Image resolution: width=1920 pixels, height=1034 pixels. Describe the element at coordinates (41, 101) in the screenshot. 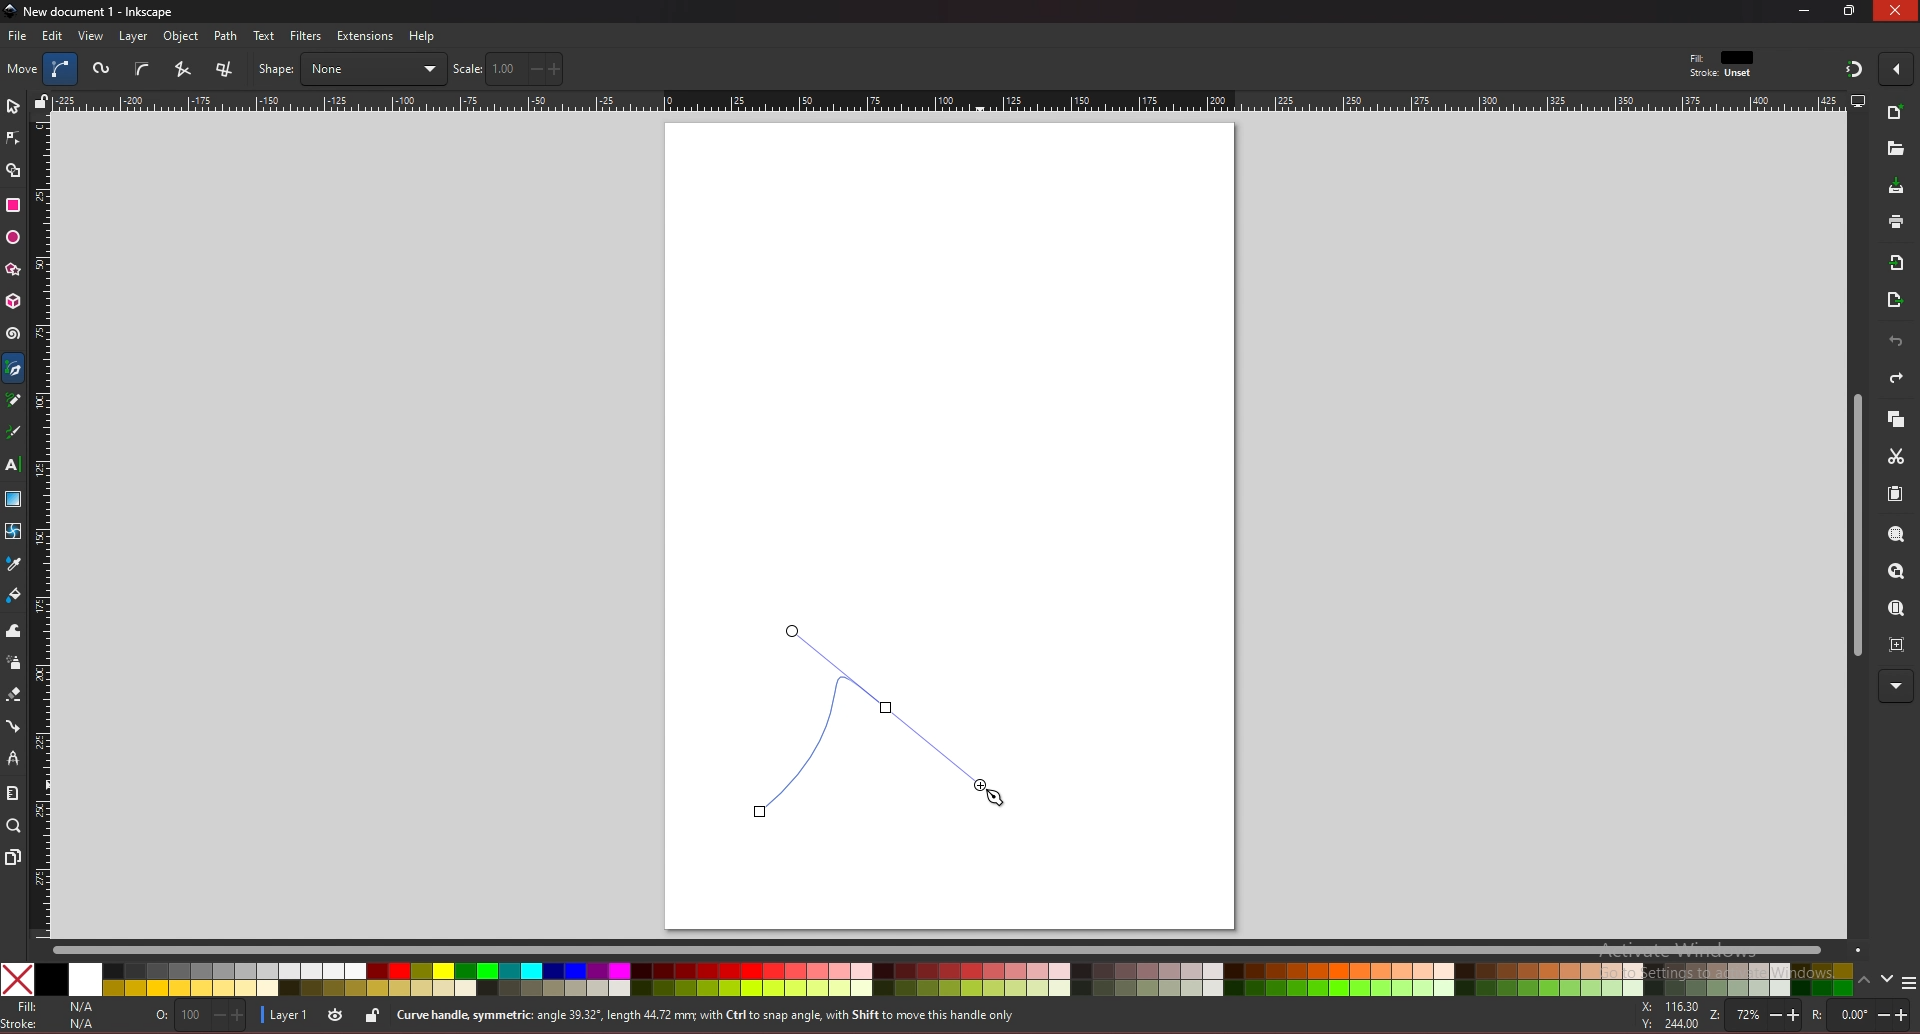

I see `lock guides` at that location.